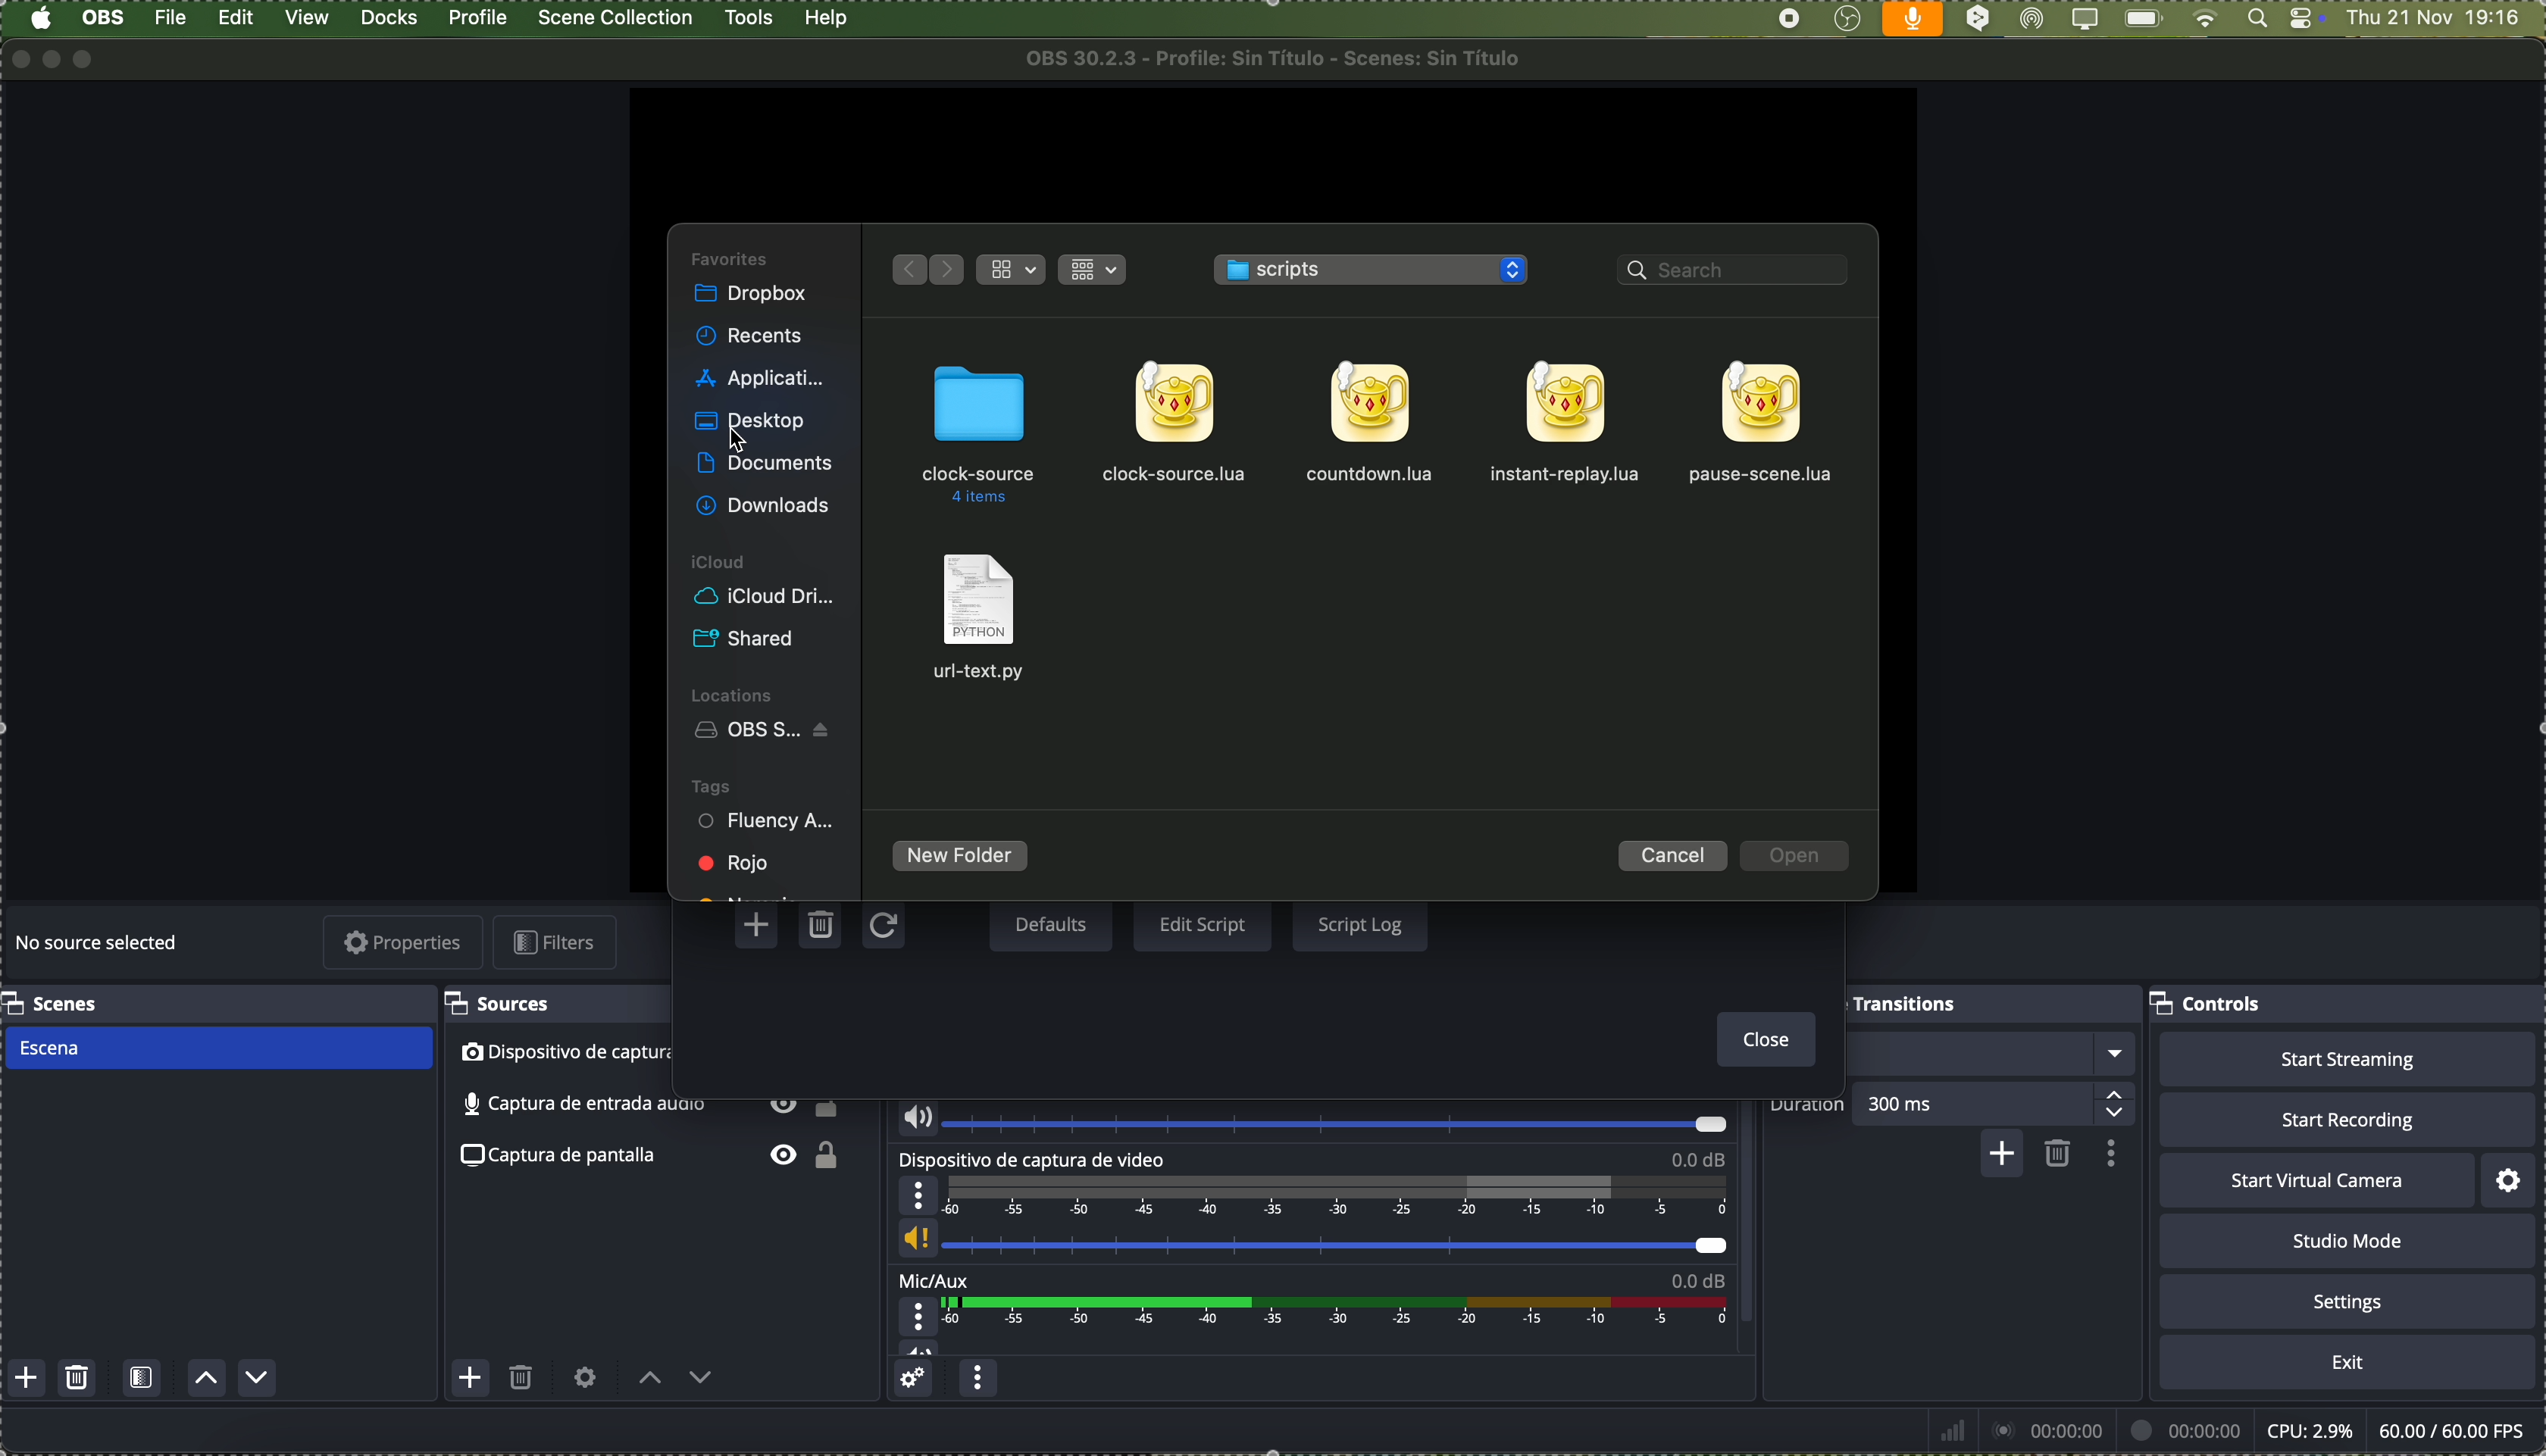 The image size is (2546, 1456). Describe the element at coordinates (236, 20) in the screenshot. I see `edit` at that location.